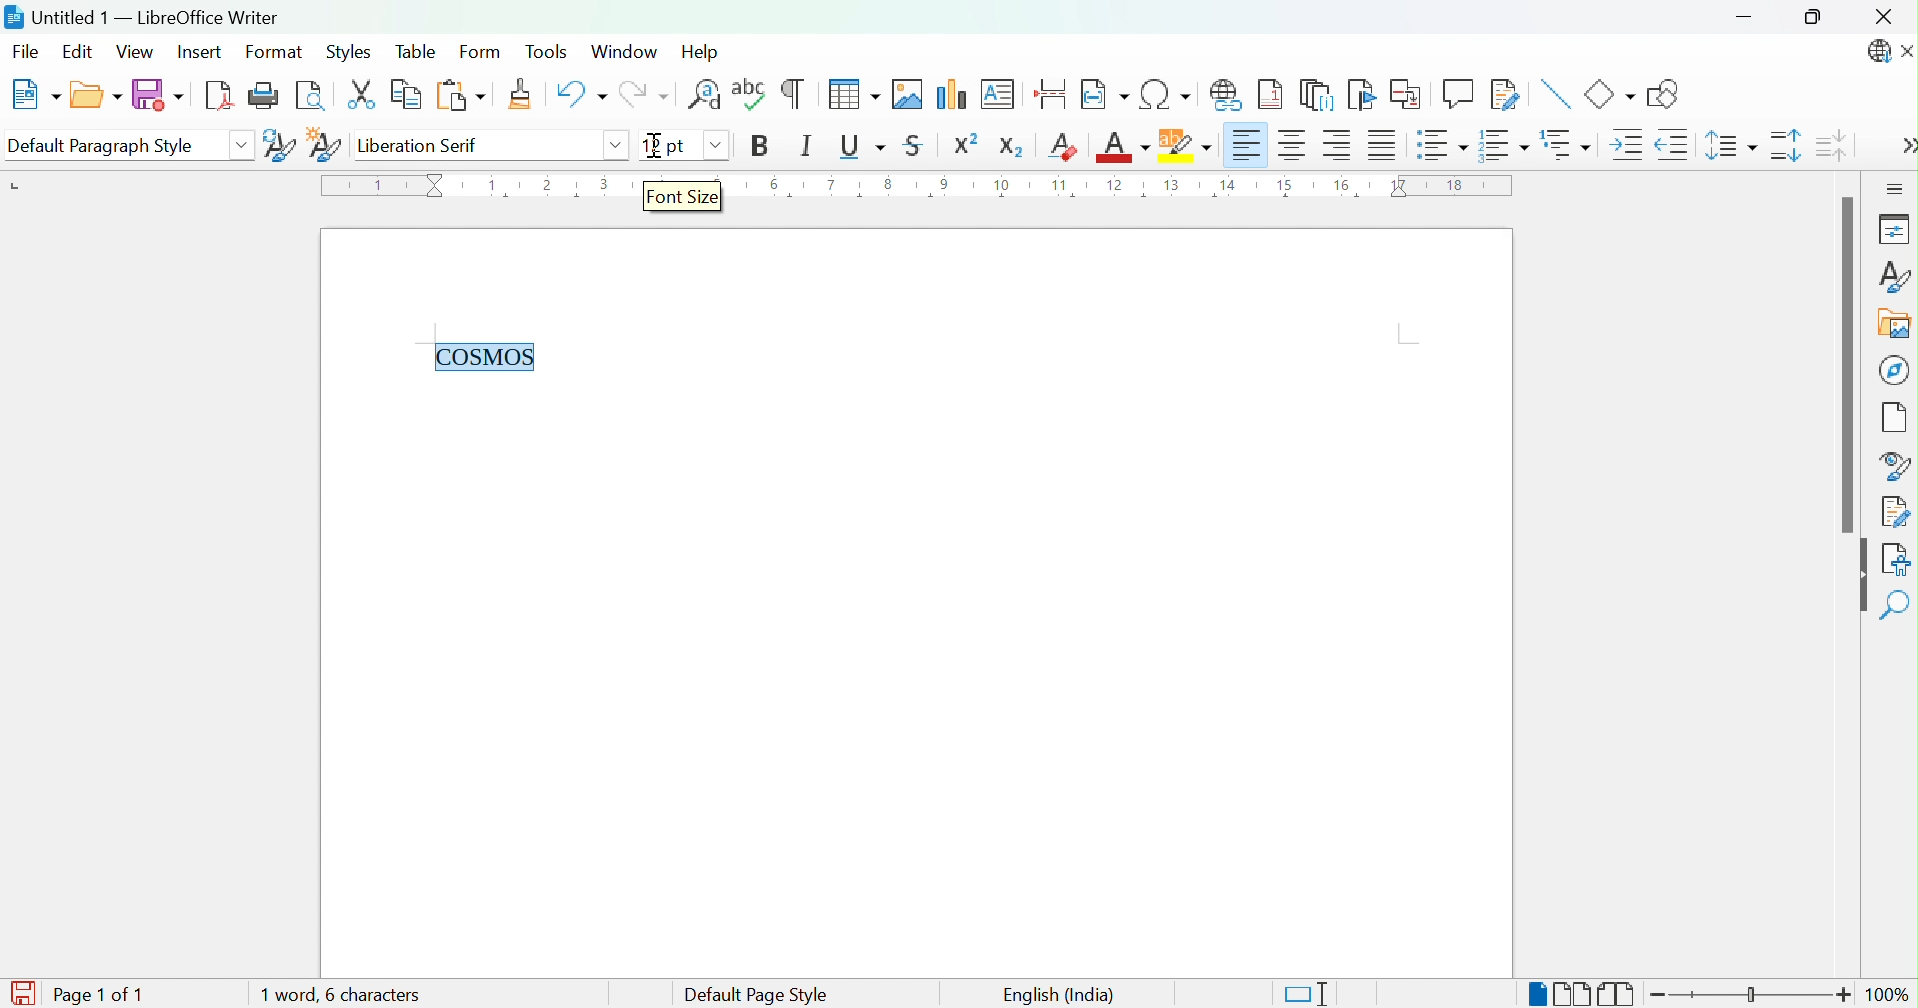 This screenshot has width=1918, height=1008. Describe the element at coordinates (1898, 605) in the screenshot. I see `Find` at that location.